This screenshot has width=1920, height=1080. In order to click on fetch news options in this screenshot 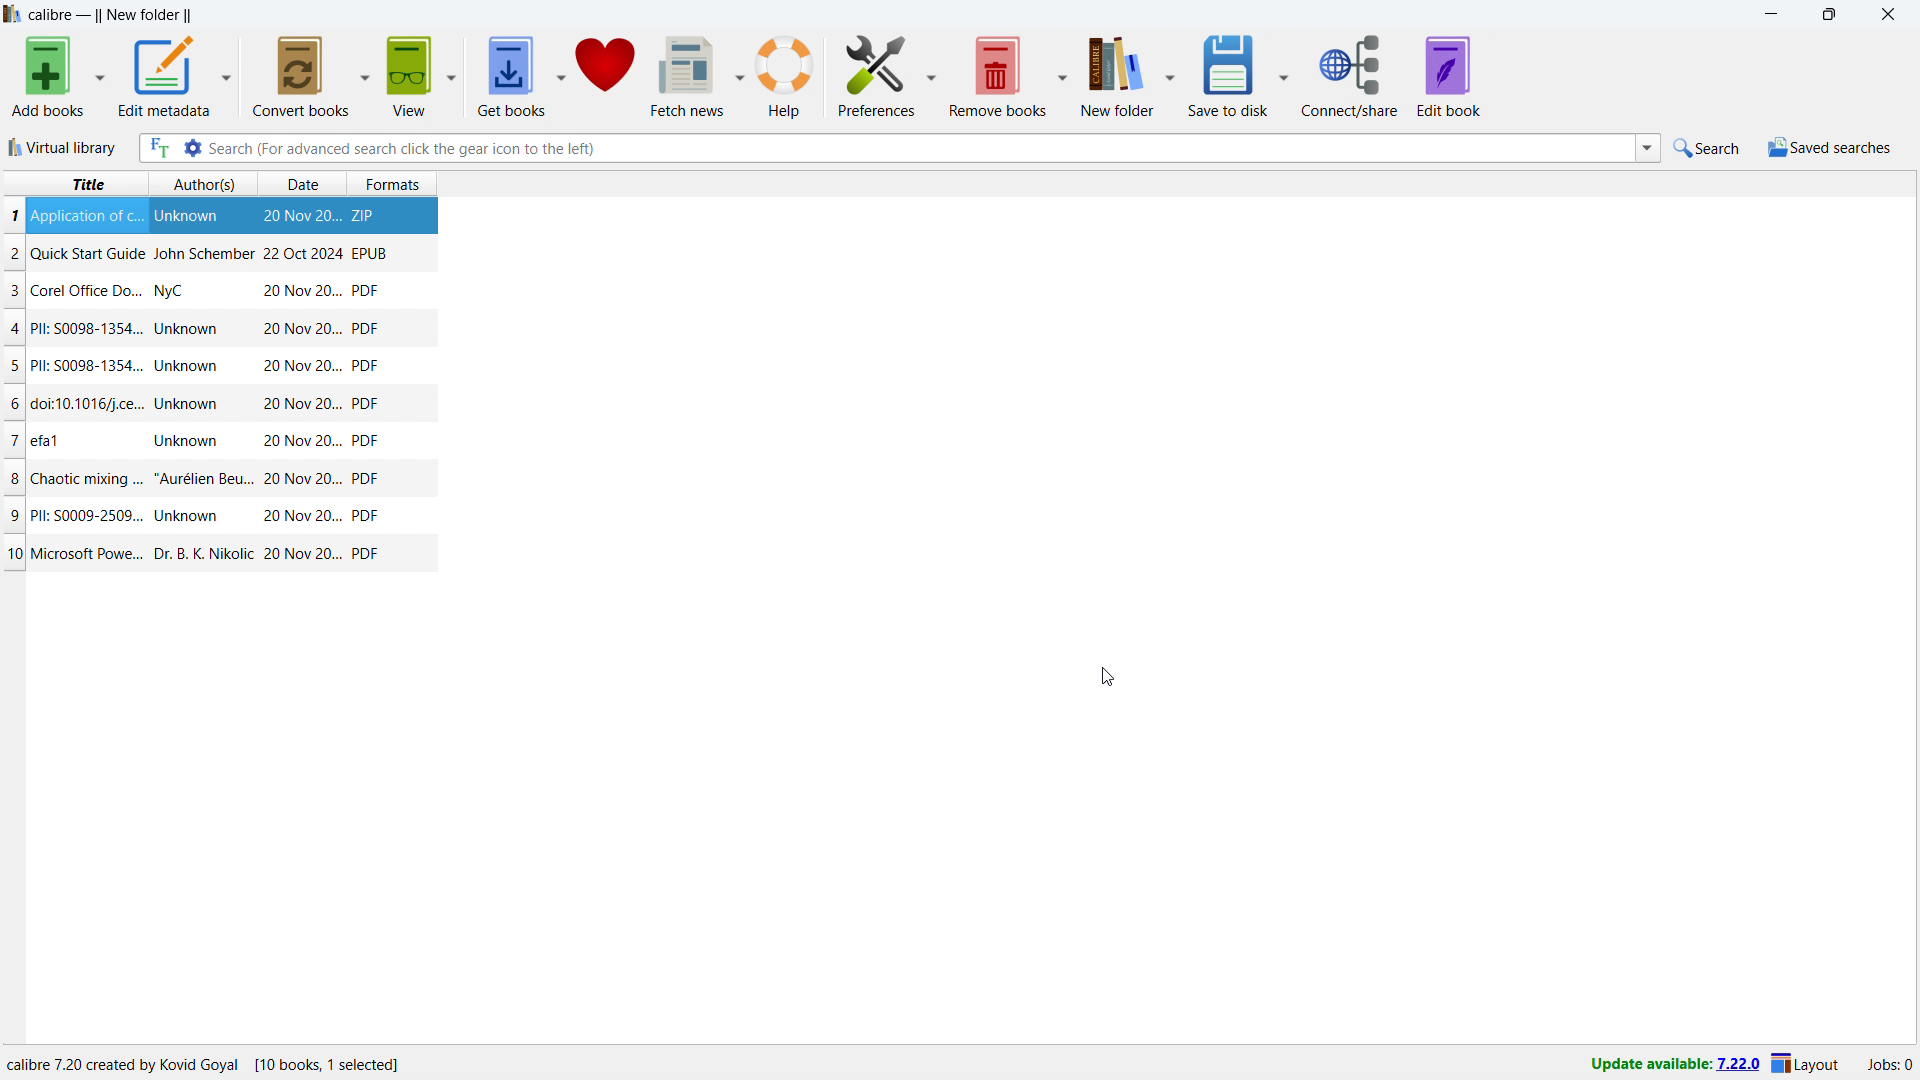, I will do `click(742, 75)`.